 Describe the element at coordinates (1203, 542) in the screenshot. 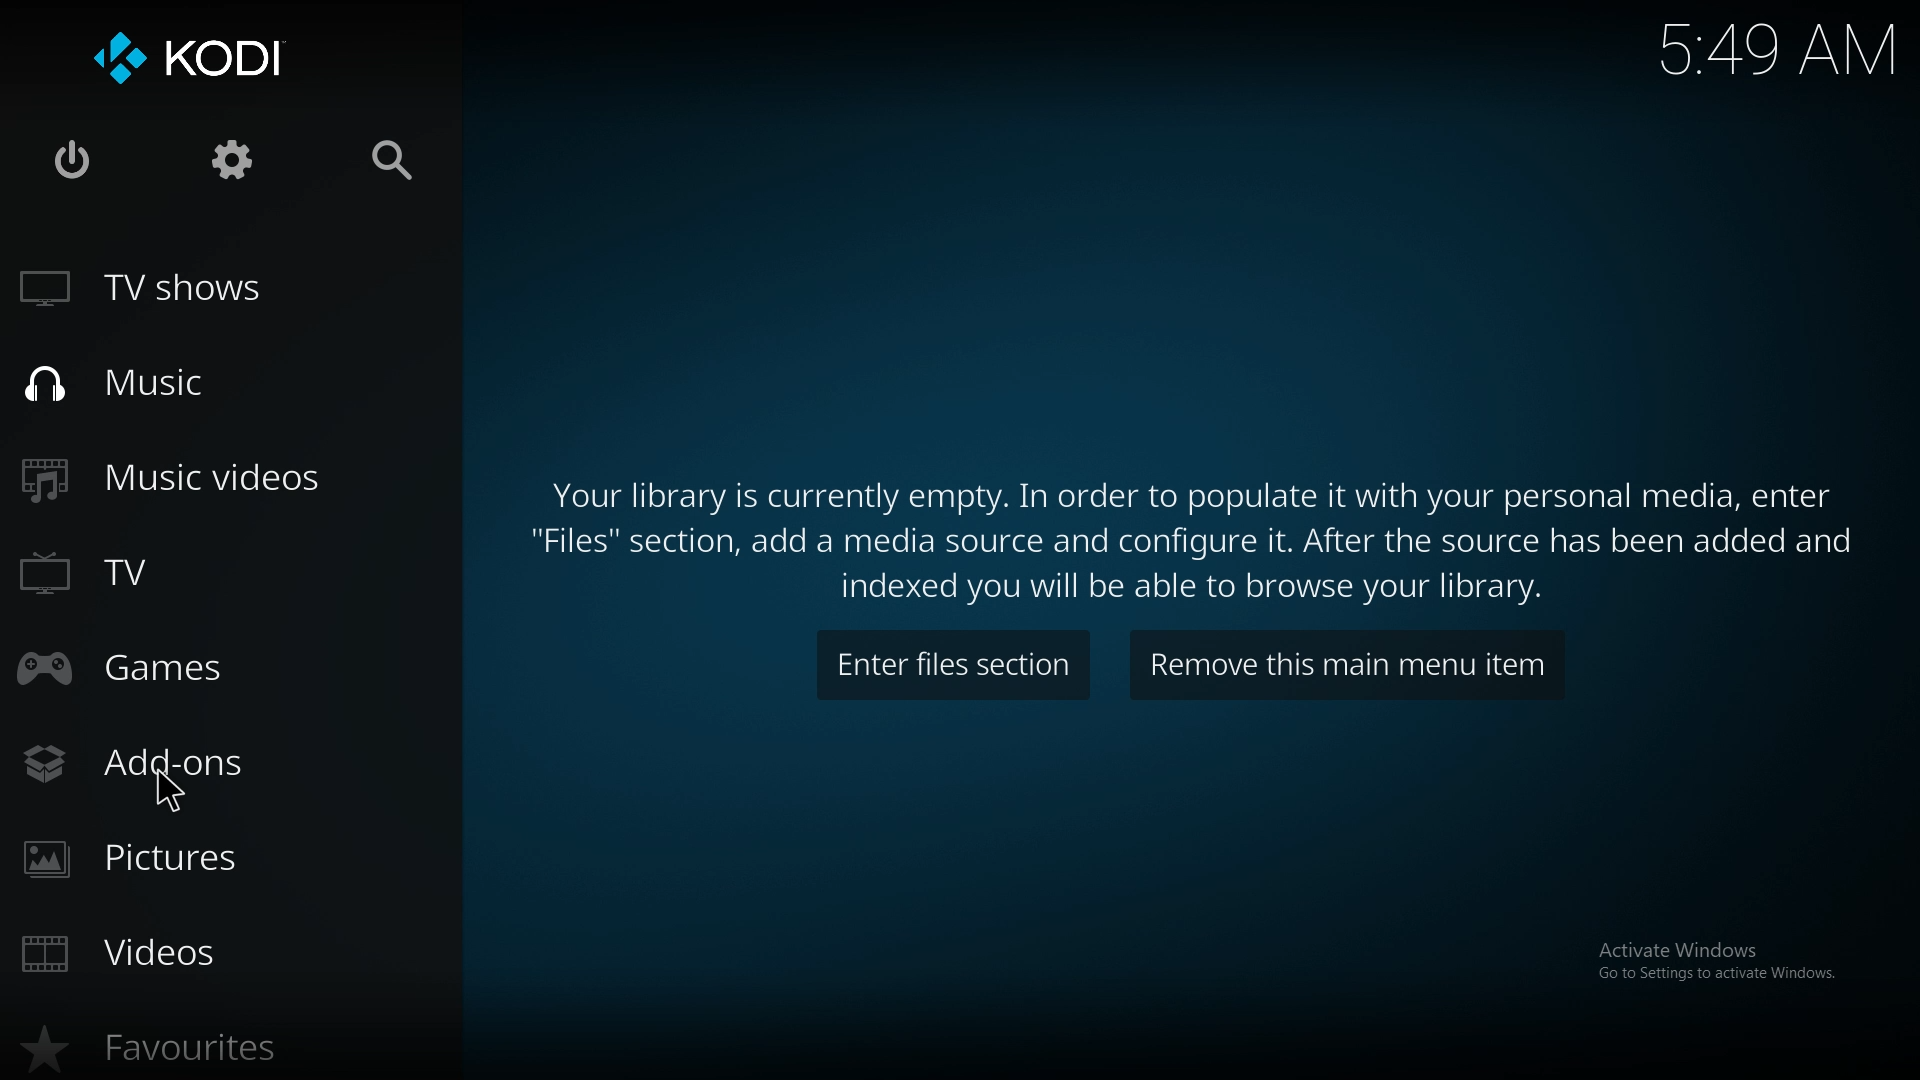

I see `info` at that location.